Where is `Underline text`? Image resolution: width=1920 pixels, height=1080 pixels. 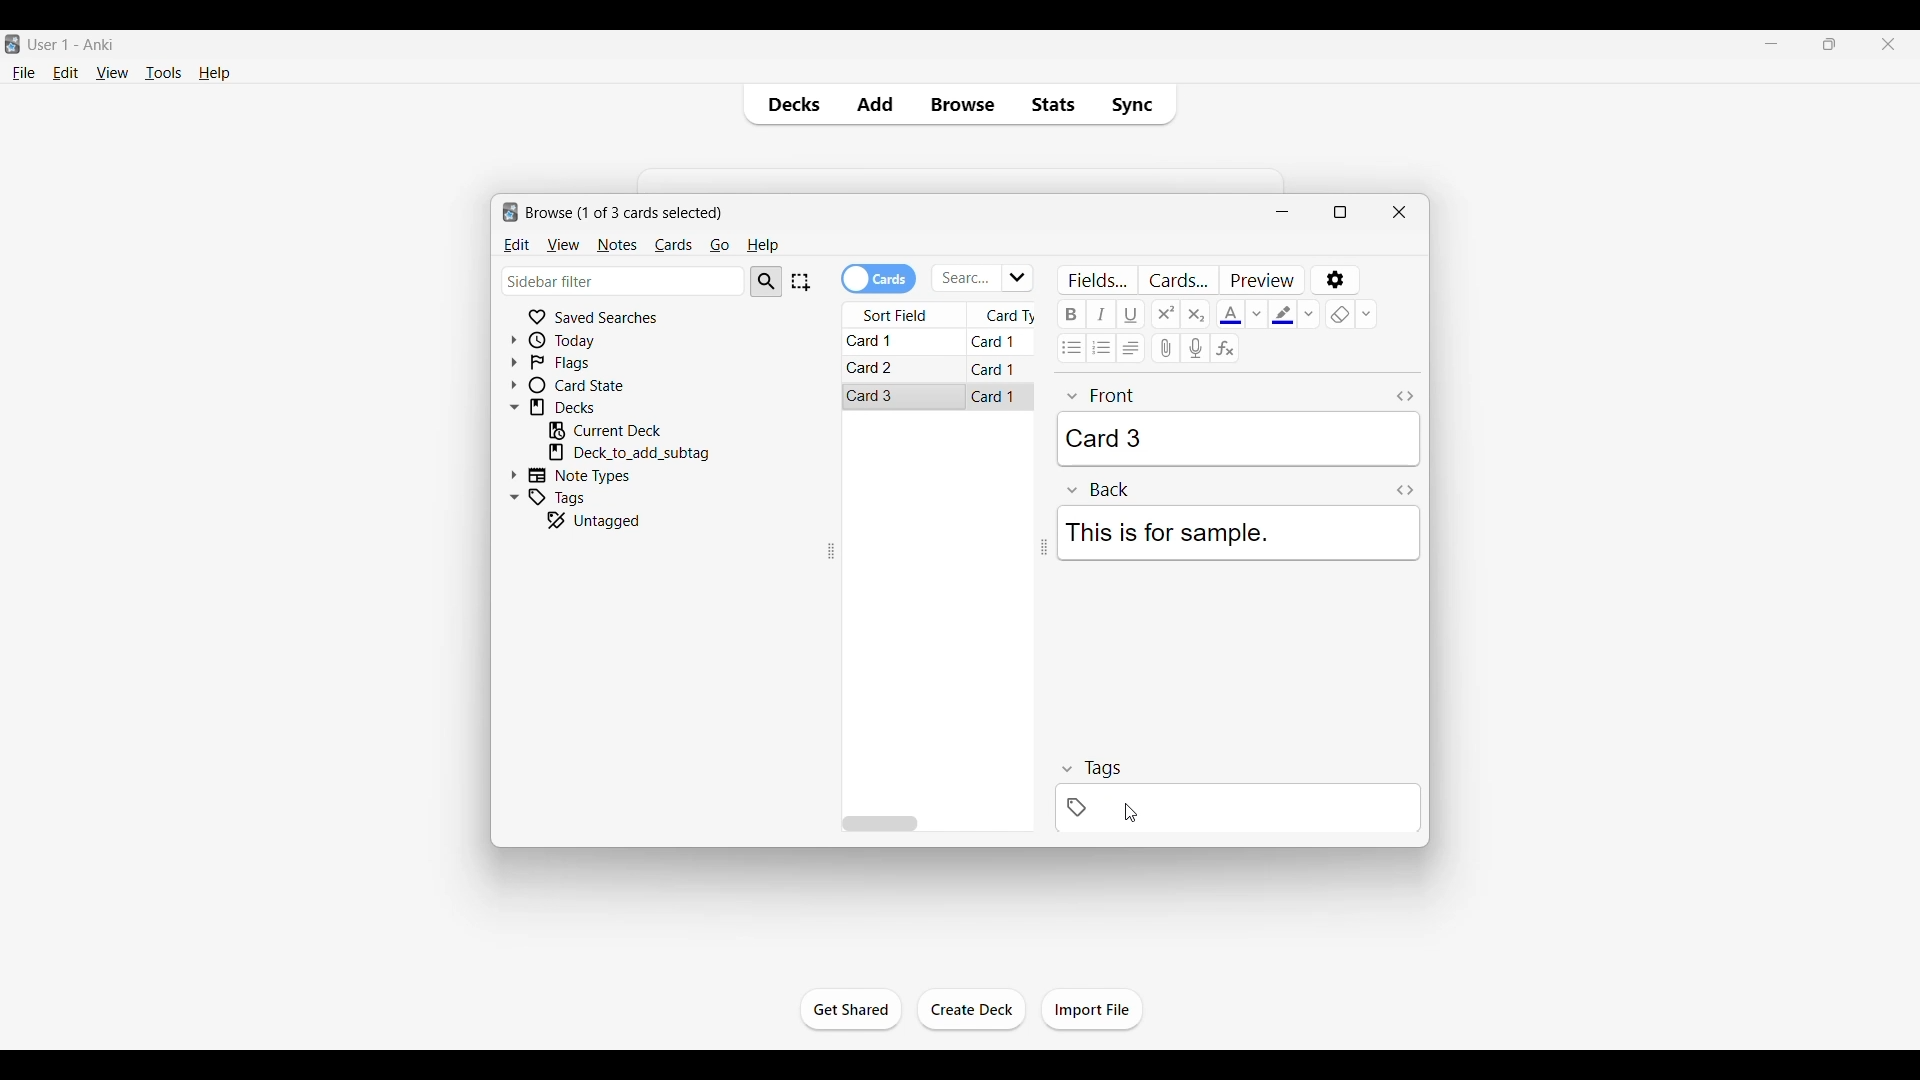
Underline text is located at coordinates (1131, 314).